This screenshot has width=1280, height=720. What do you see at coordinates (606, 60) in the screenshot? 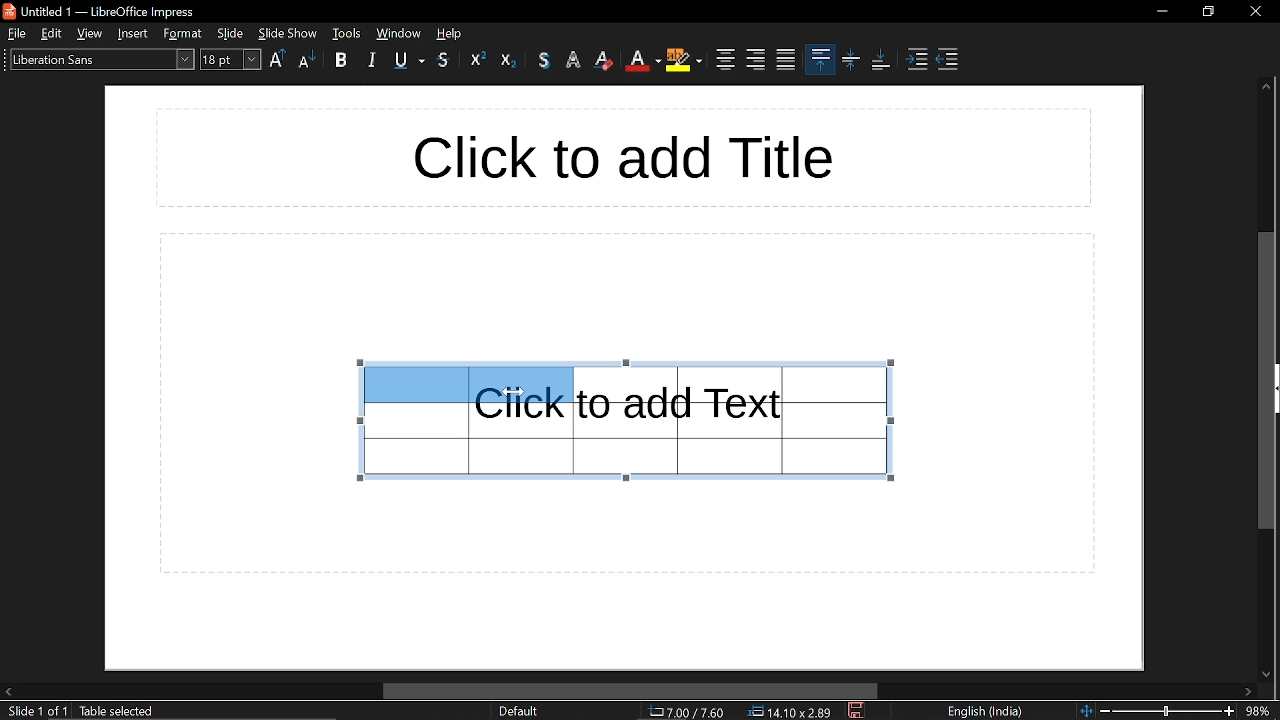
I see `eraser` at bounding box center [606, 60].